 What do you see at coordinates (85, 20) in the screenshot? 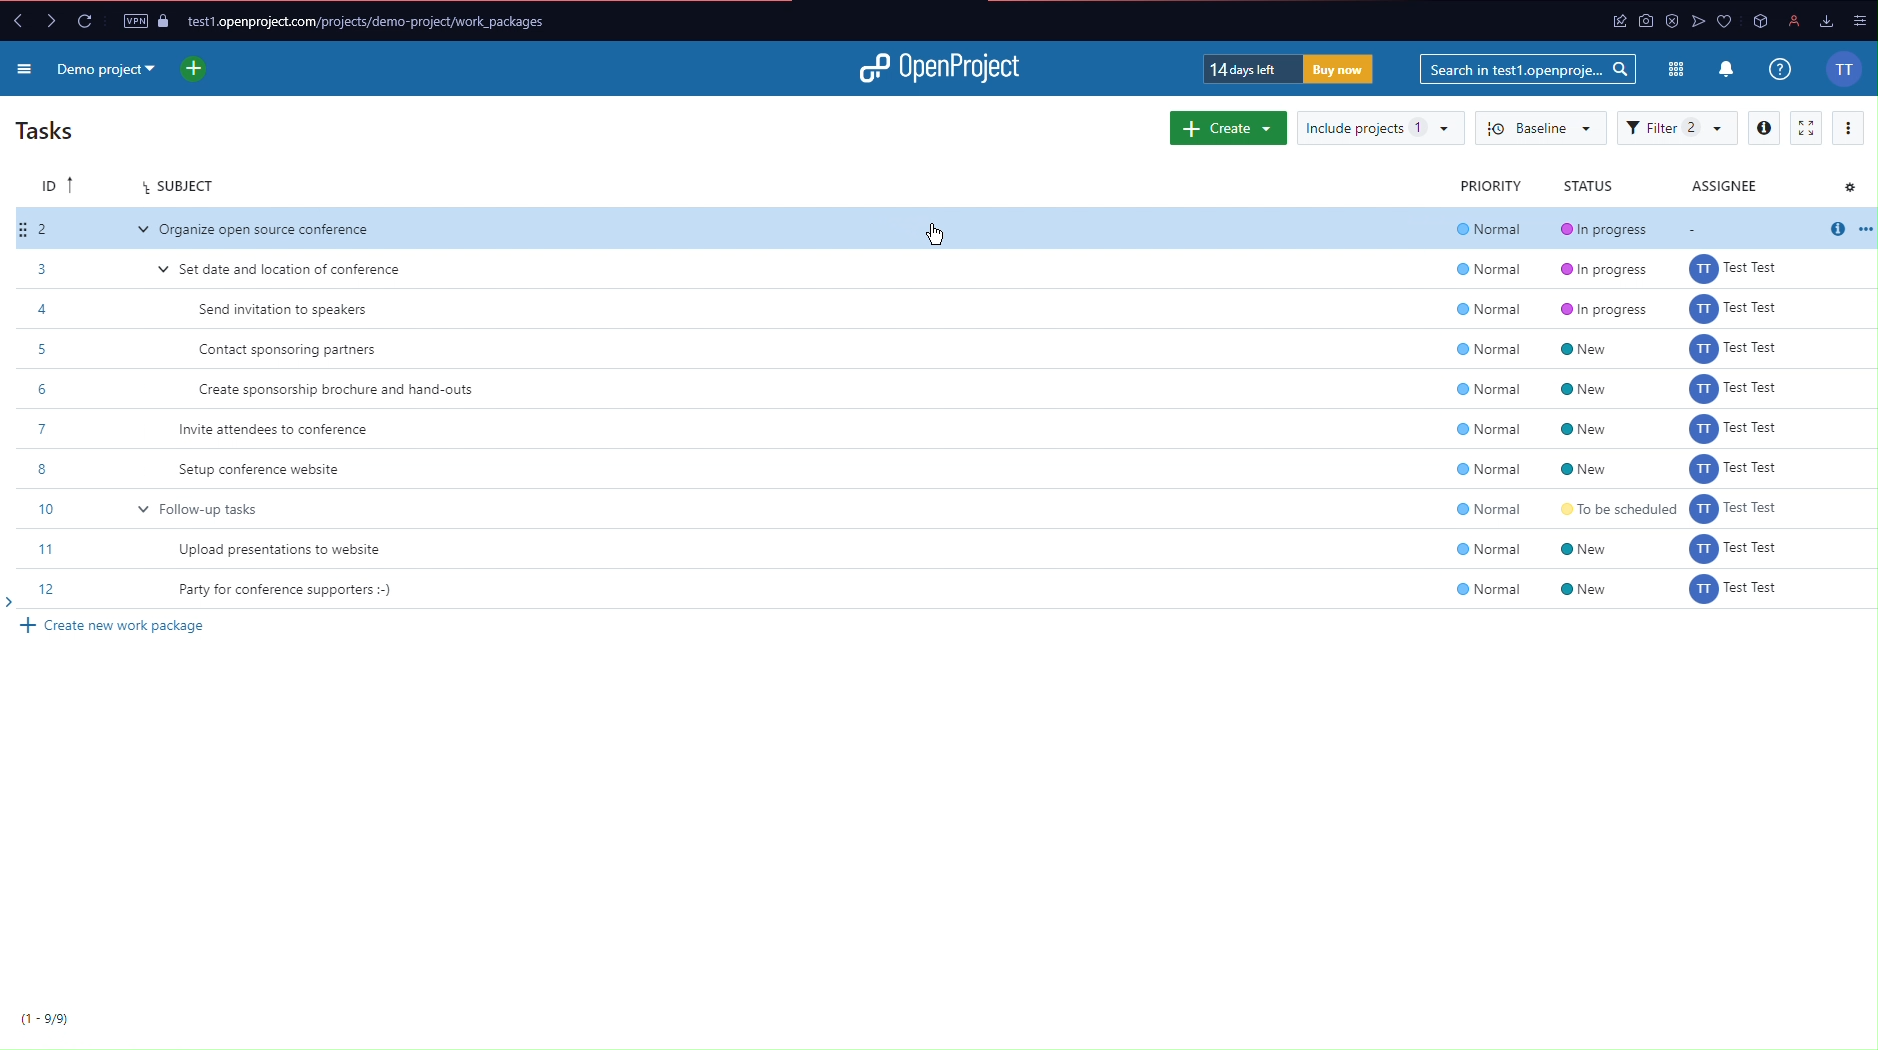
I see `Reload Page` at bounding box center [85, 20].